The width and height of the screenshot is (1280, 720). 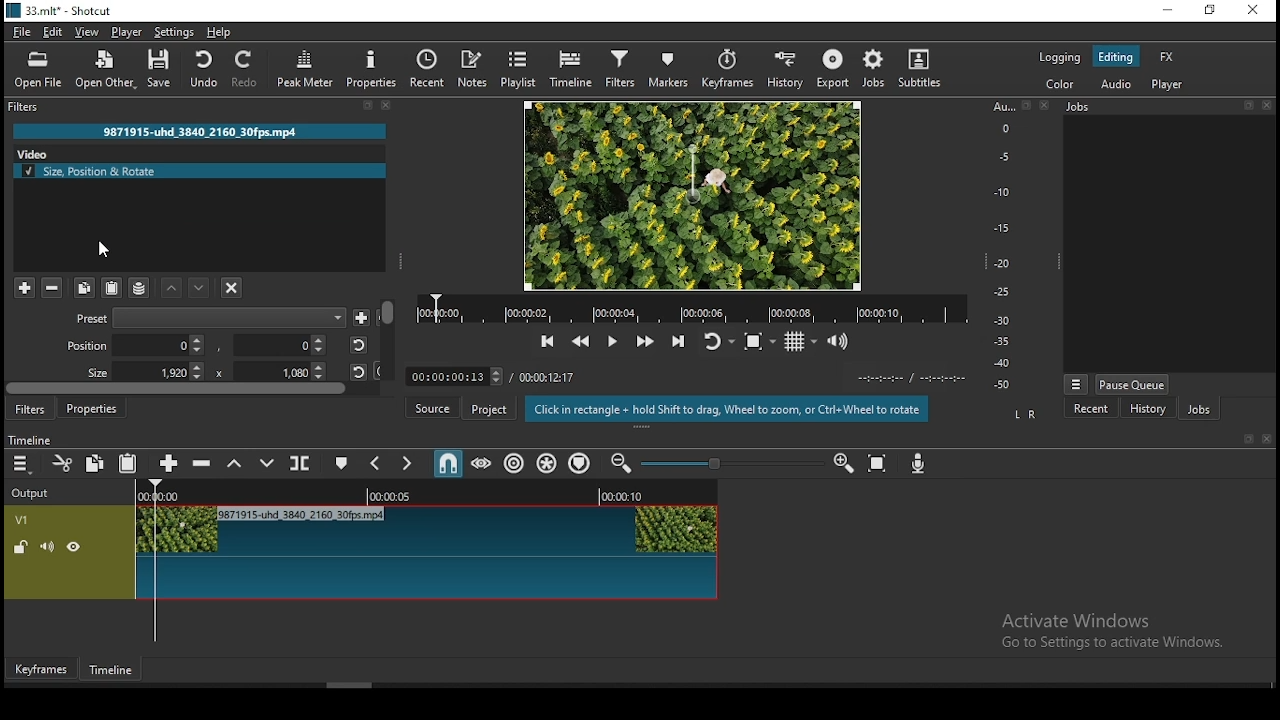 I want to click on size width, so click(x=279, y=371).